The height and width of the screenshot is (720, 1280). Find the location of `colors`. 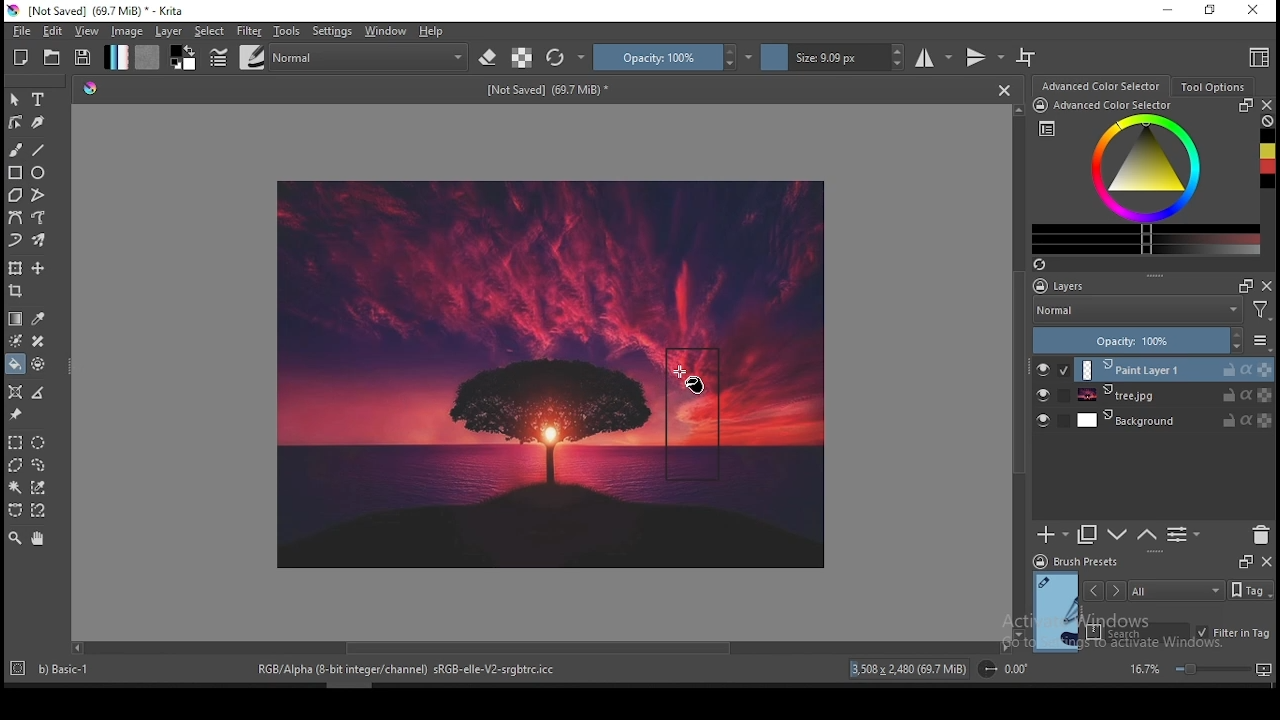

colors is located at coordinates (184, 58).